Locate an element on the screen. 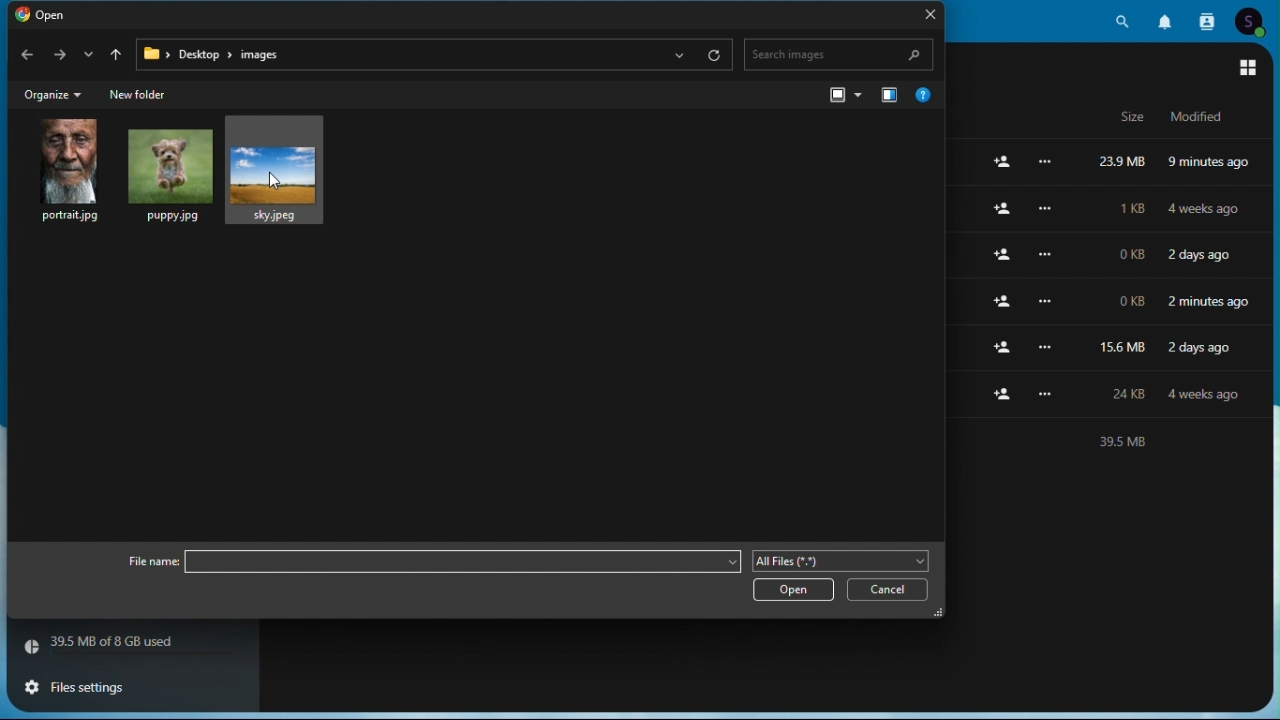 This screenshot has width=1280, height=720. Files is located at coordinates (1108, 257).